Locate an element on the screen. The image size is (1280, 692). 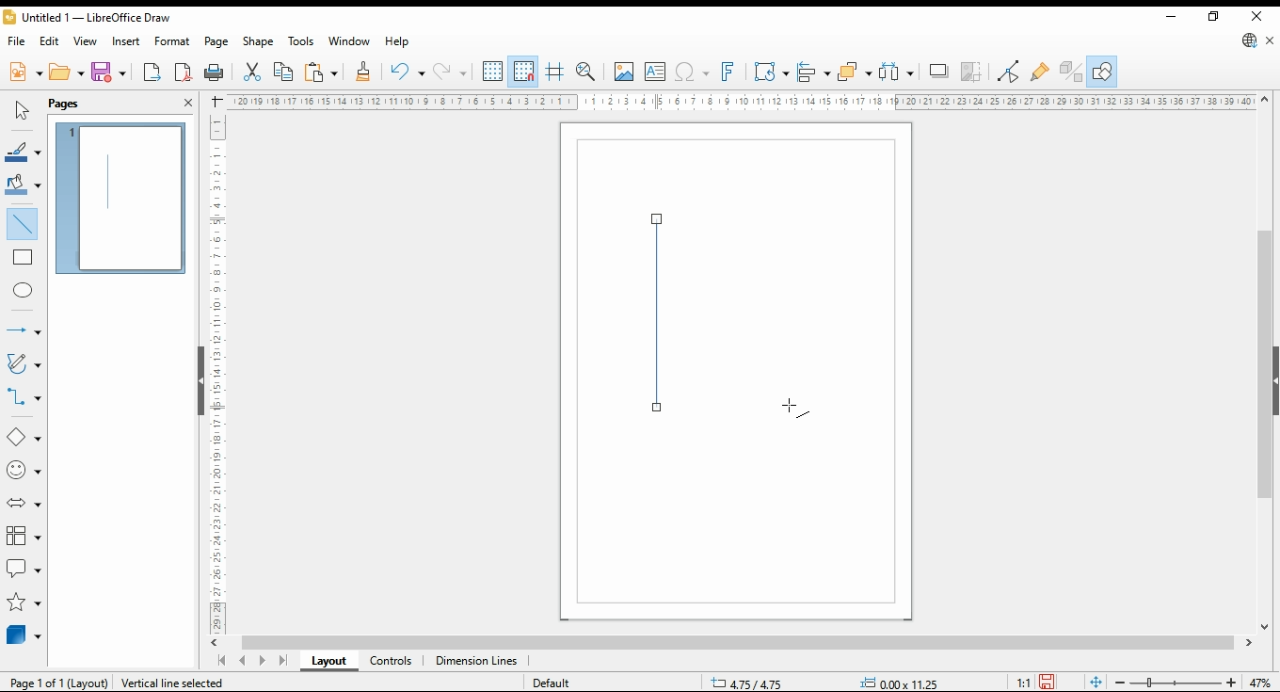
new is located at coordinates (24, 72).